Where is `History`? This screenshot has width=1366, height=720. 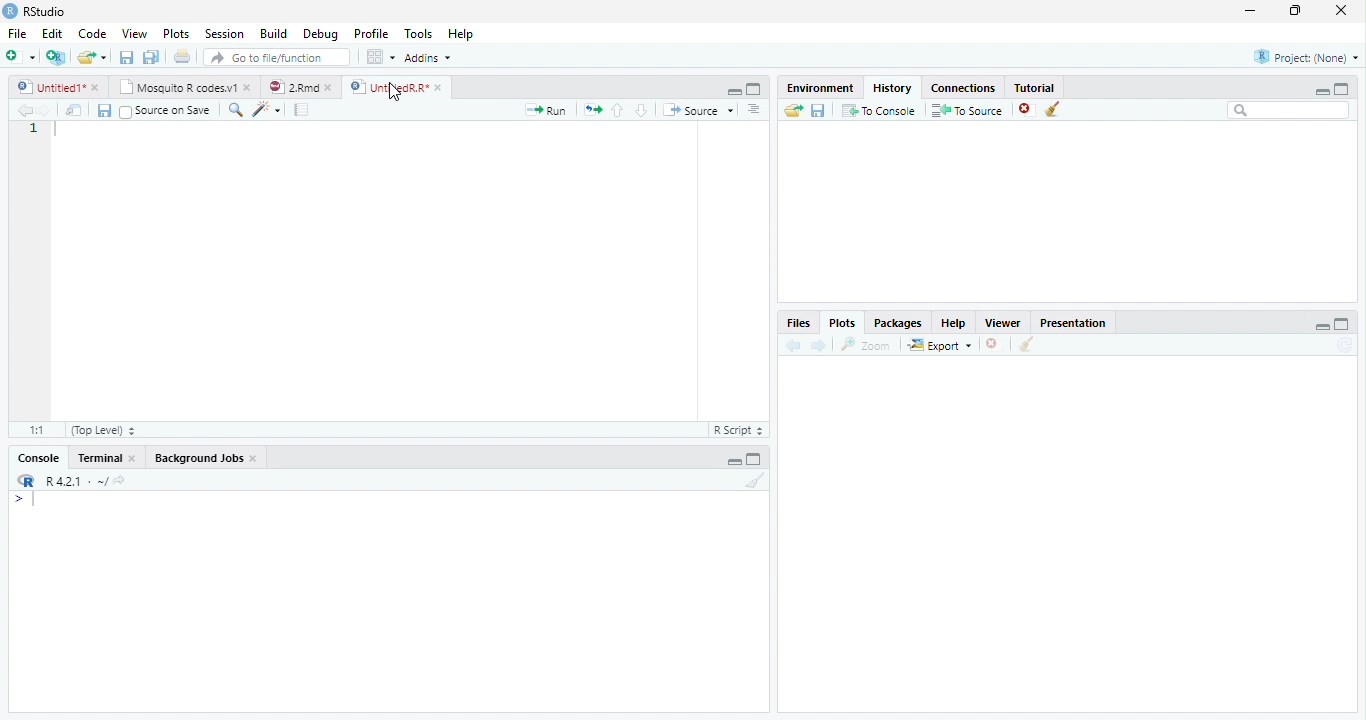
History is located at coordinates (893, 87).